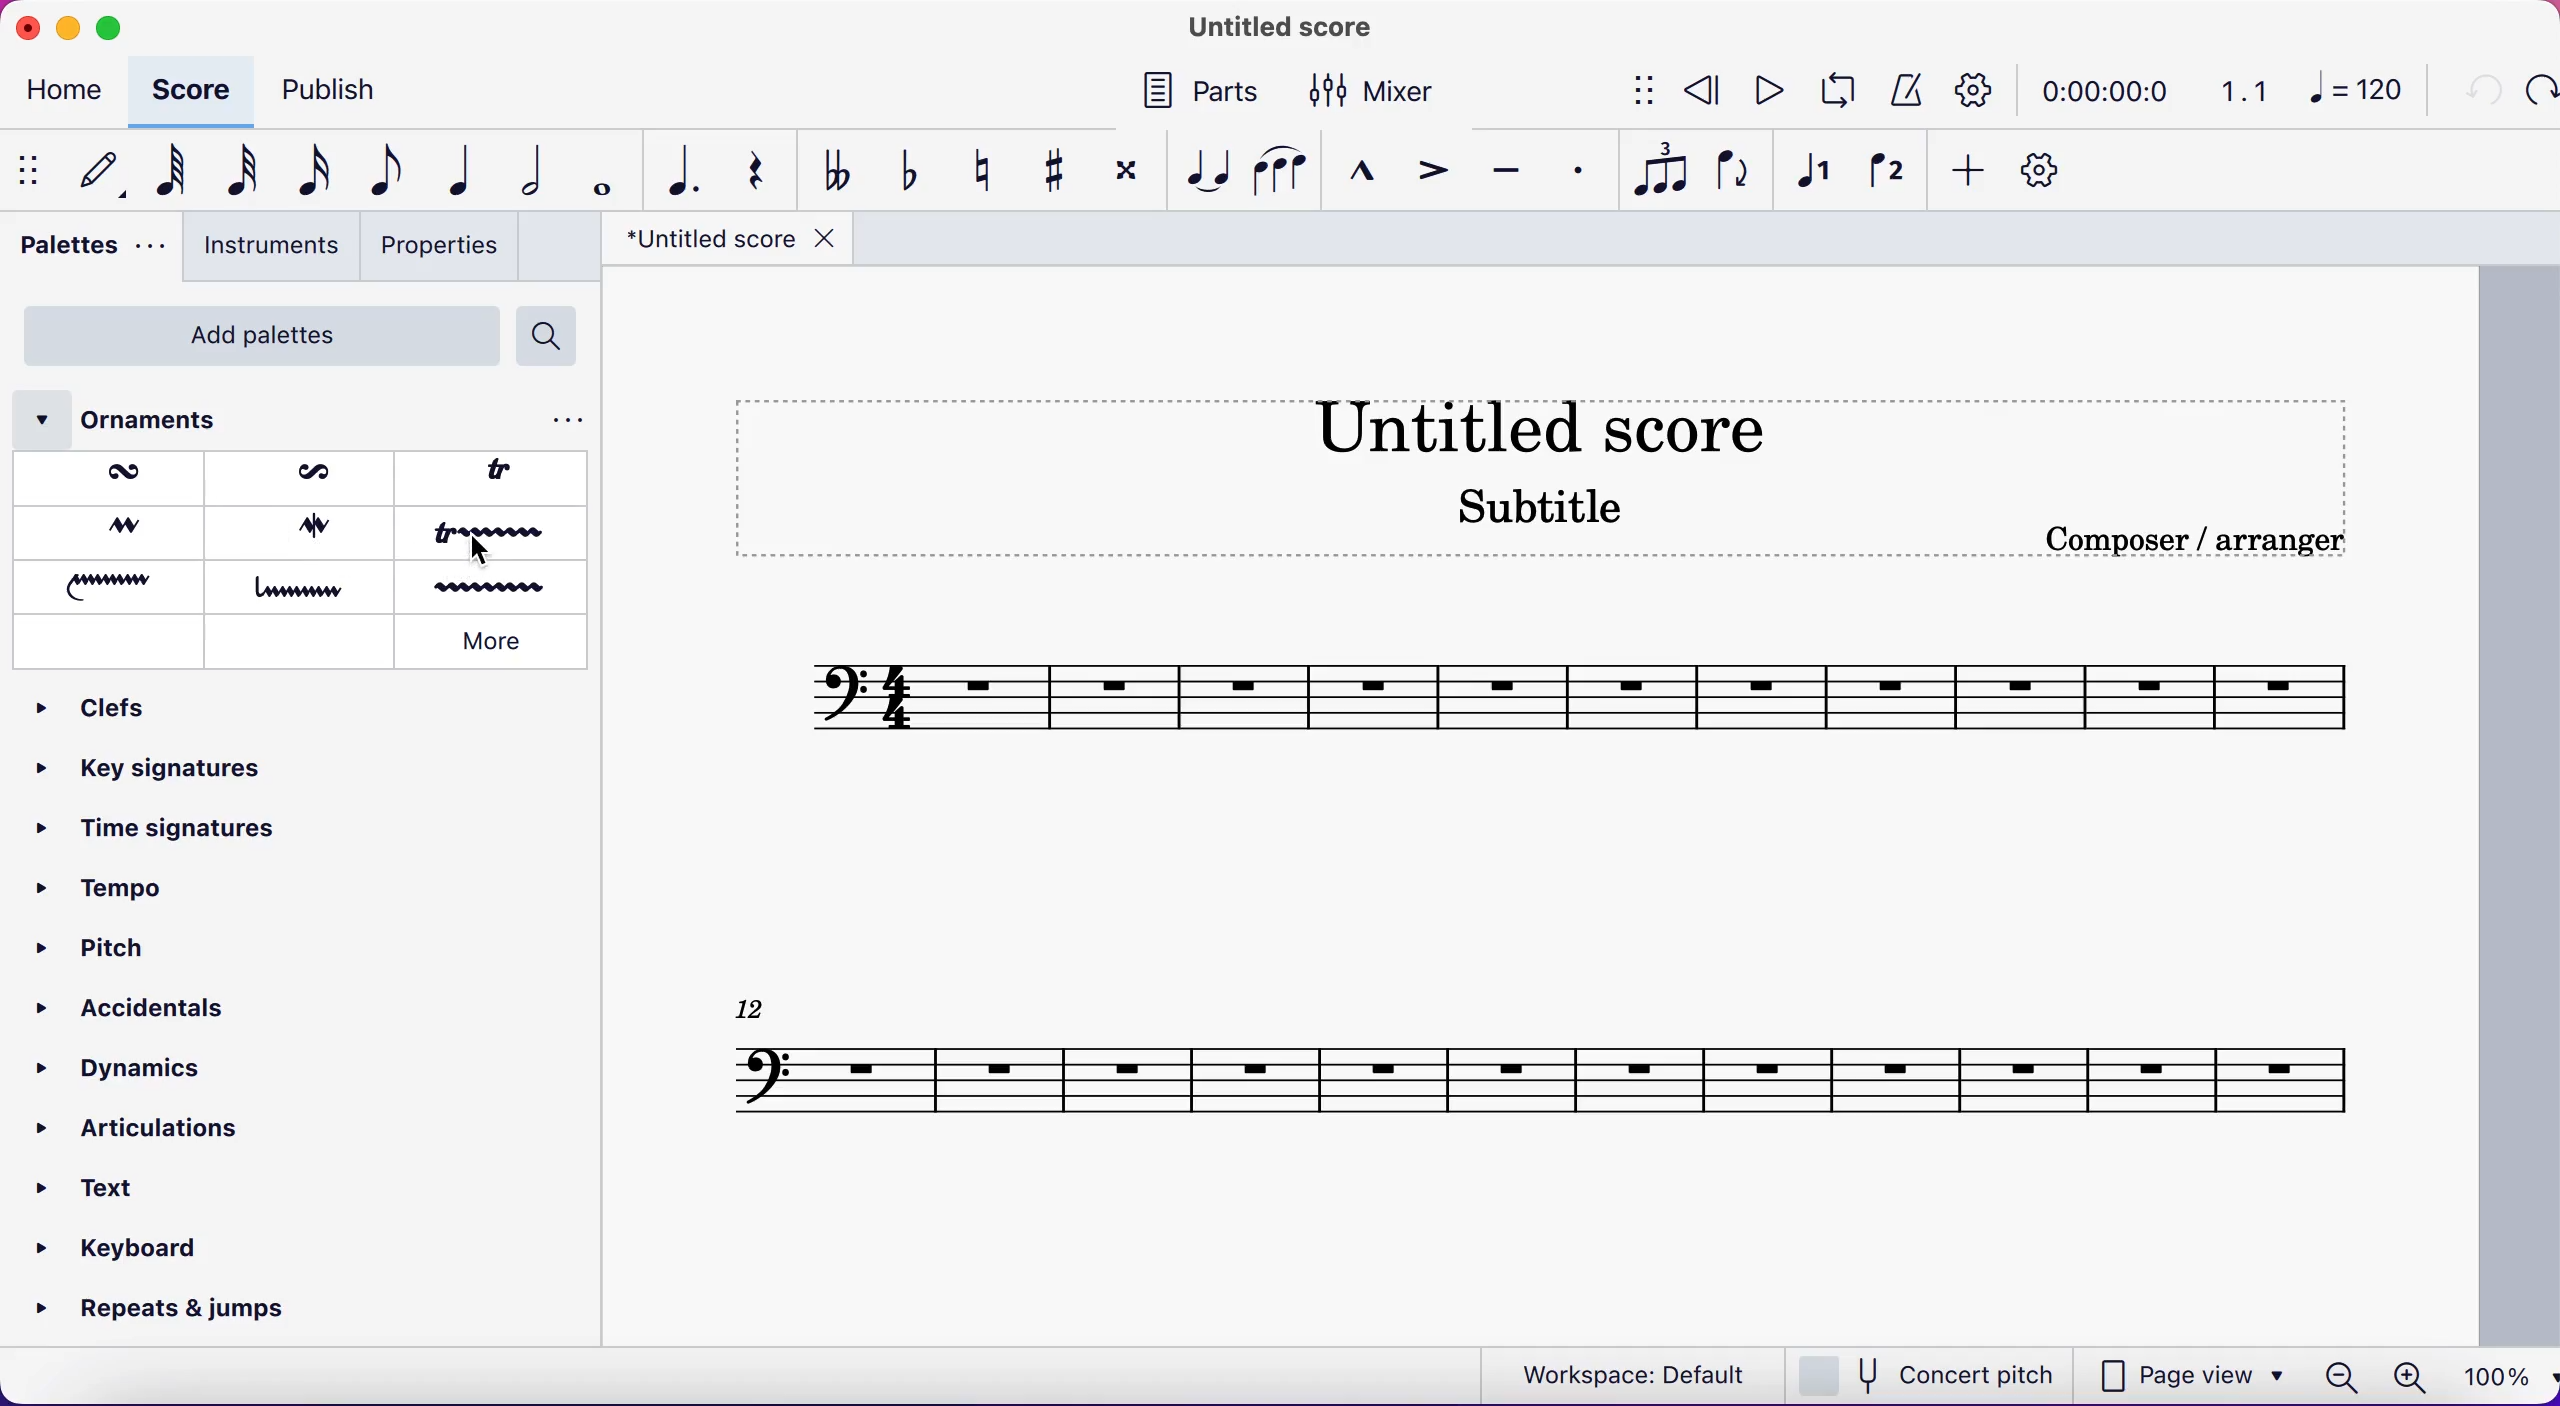 The height and width of the screenshot is (1406, 2560). I want to click on toggle double flat, so click(837, 169).